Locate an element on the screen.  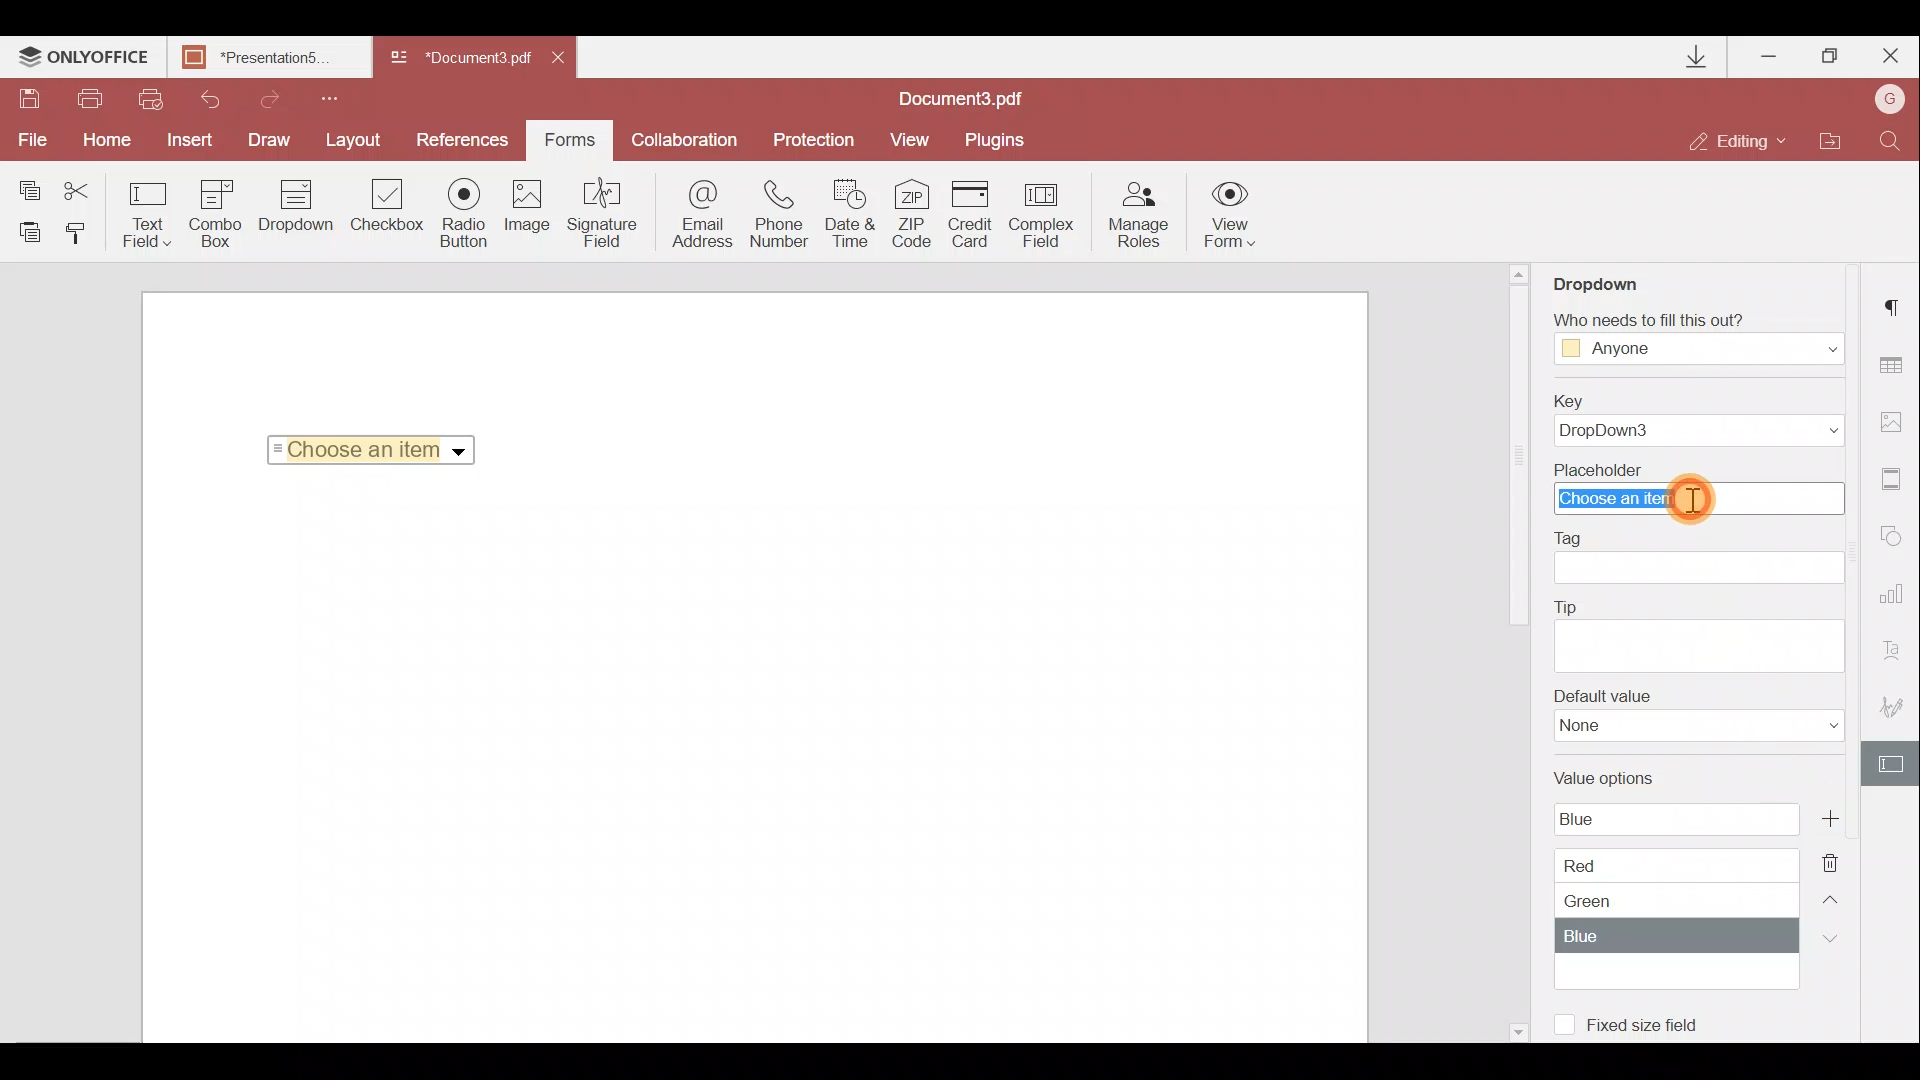
Account name is located at coordinates (1890, 97).